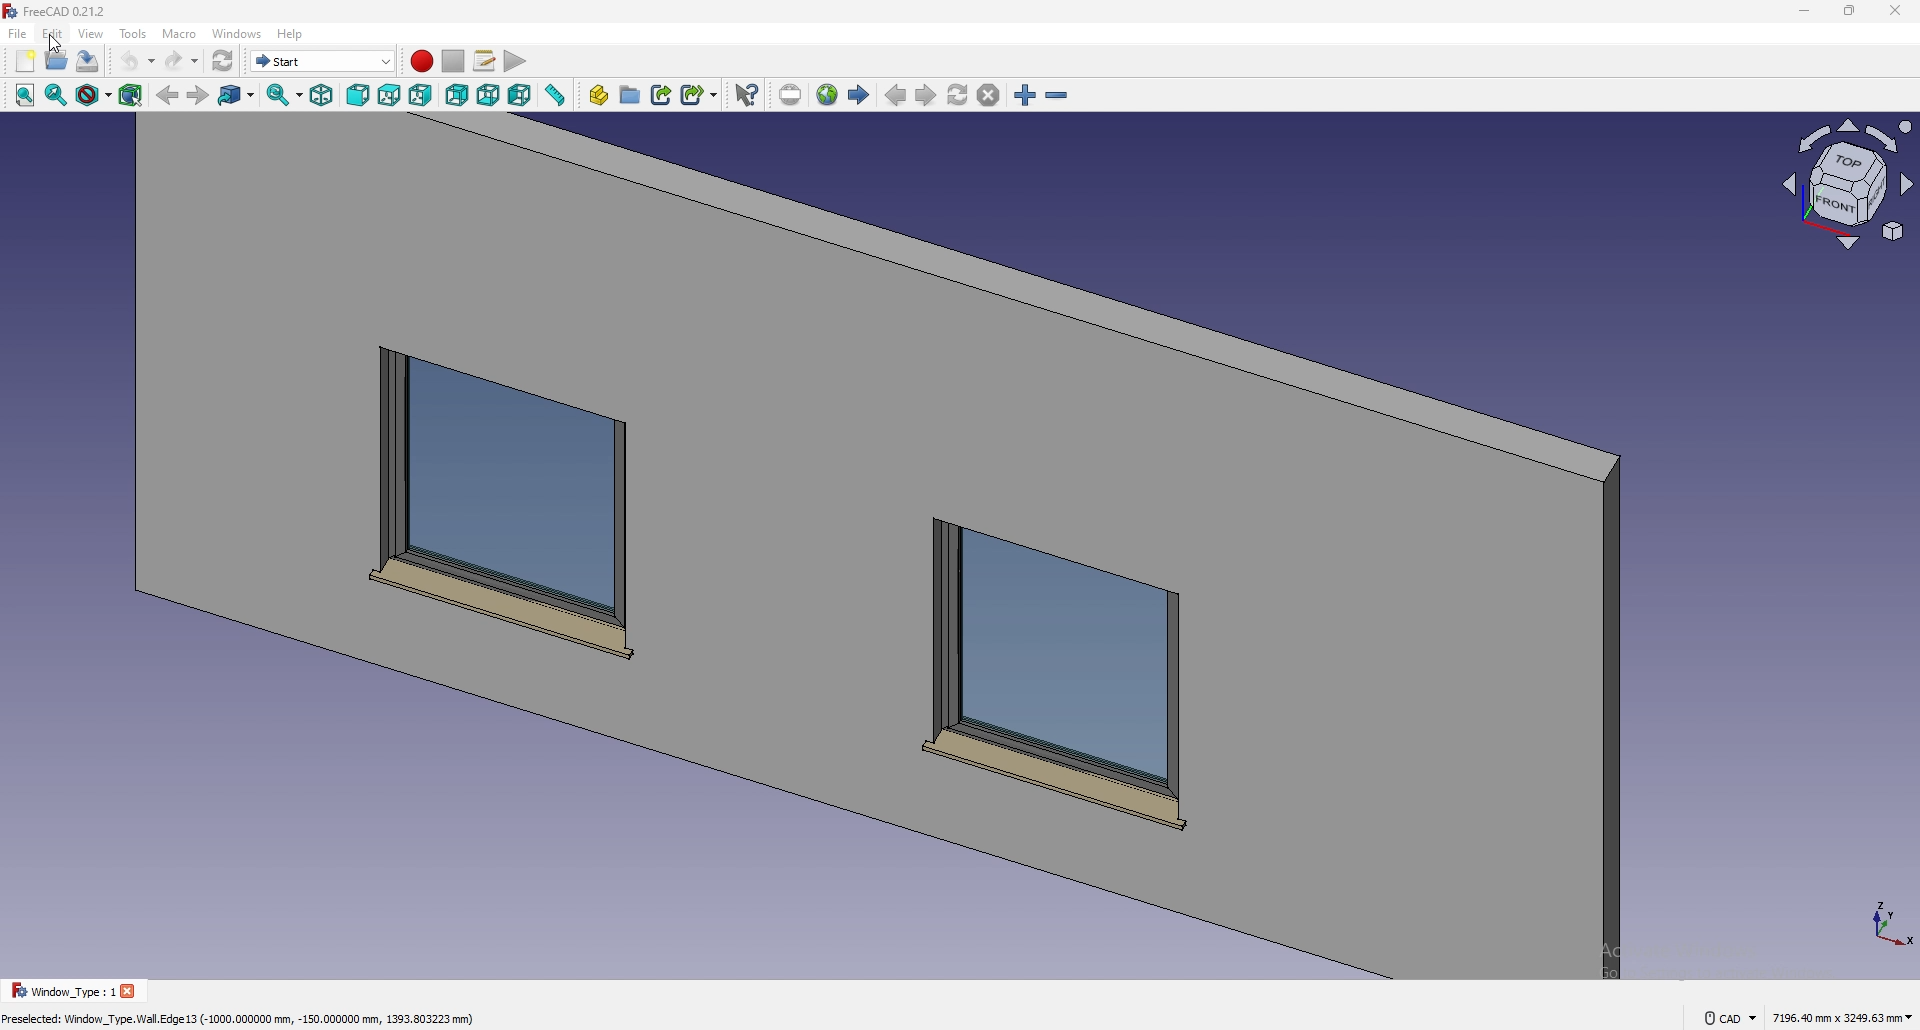 The height and width of the screenshot is (1030, 1920). Describe the element at coordinates (94, 96) in the screenshot. I see `draw style` at that location.